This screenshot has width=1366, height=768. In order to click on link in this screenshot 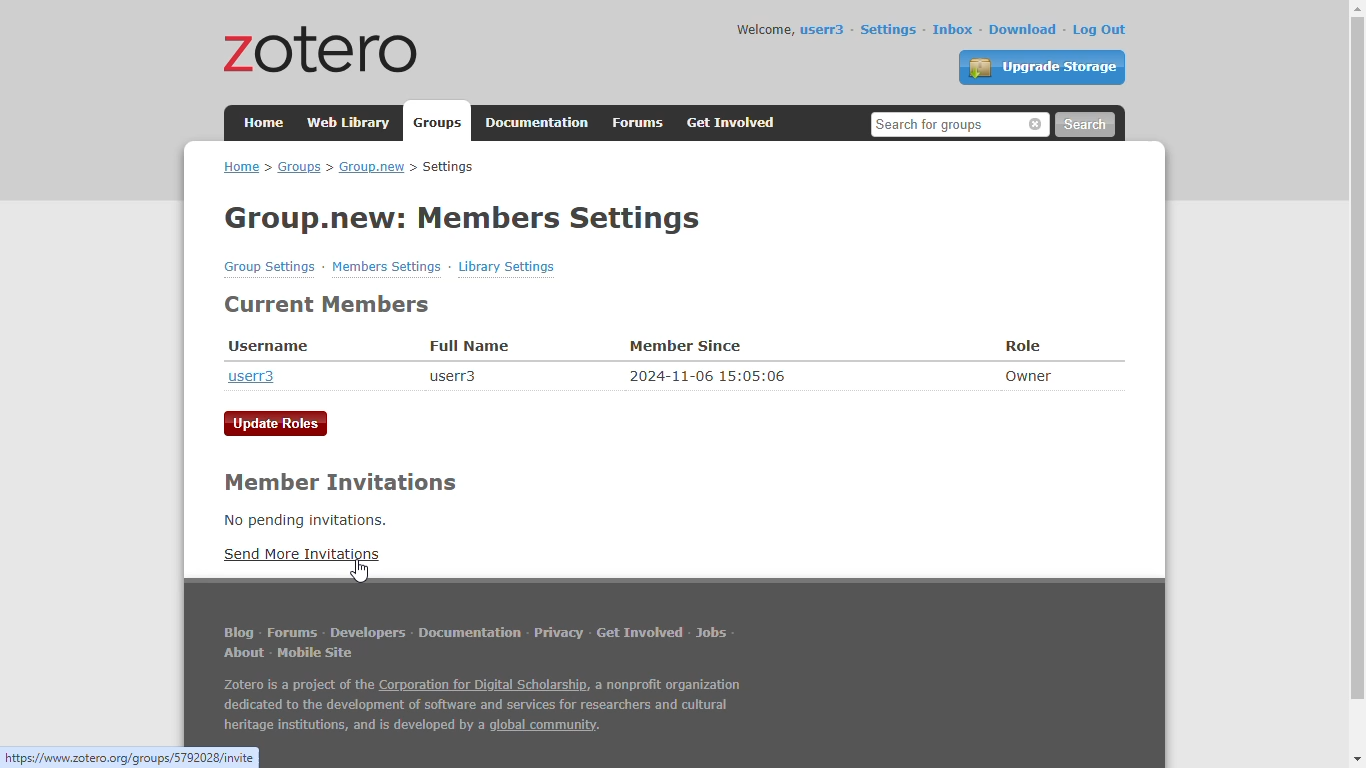, I will do `click(130, 758)`.